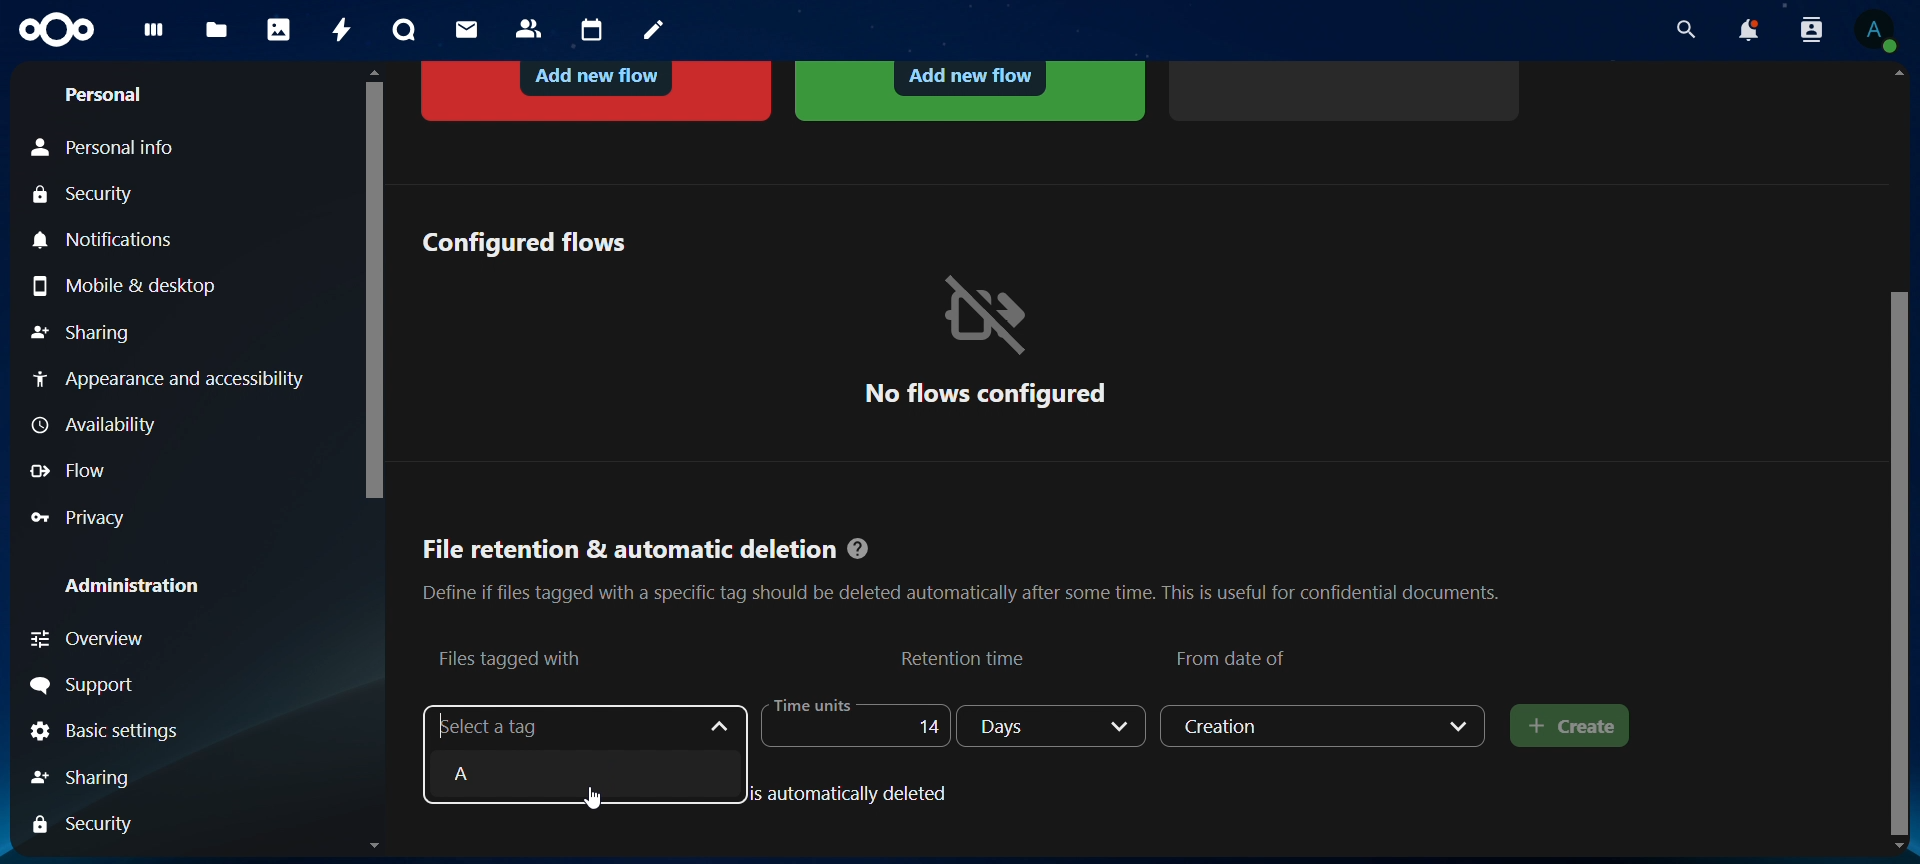 The width and height of the screenshot is (1920, 864). What do you see at coordinates (593, 31) in the screenshot?
I see `calendar` at bounding box center [593, 31].